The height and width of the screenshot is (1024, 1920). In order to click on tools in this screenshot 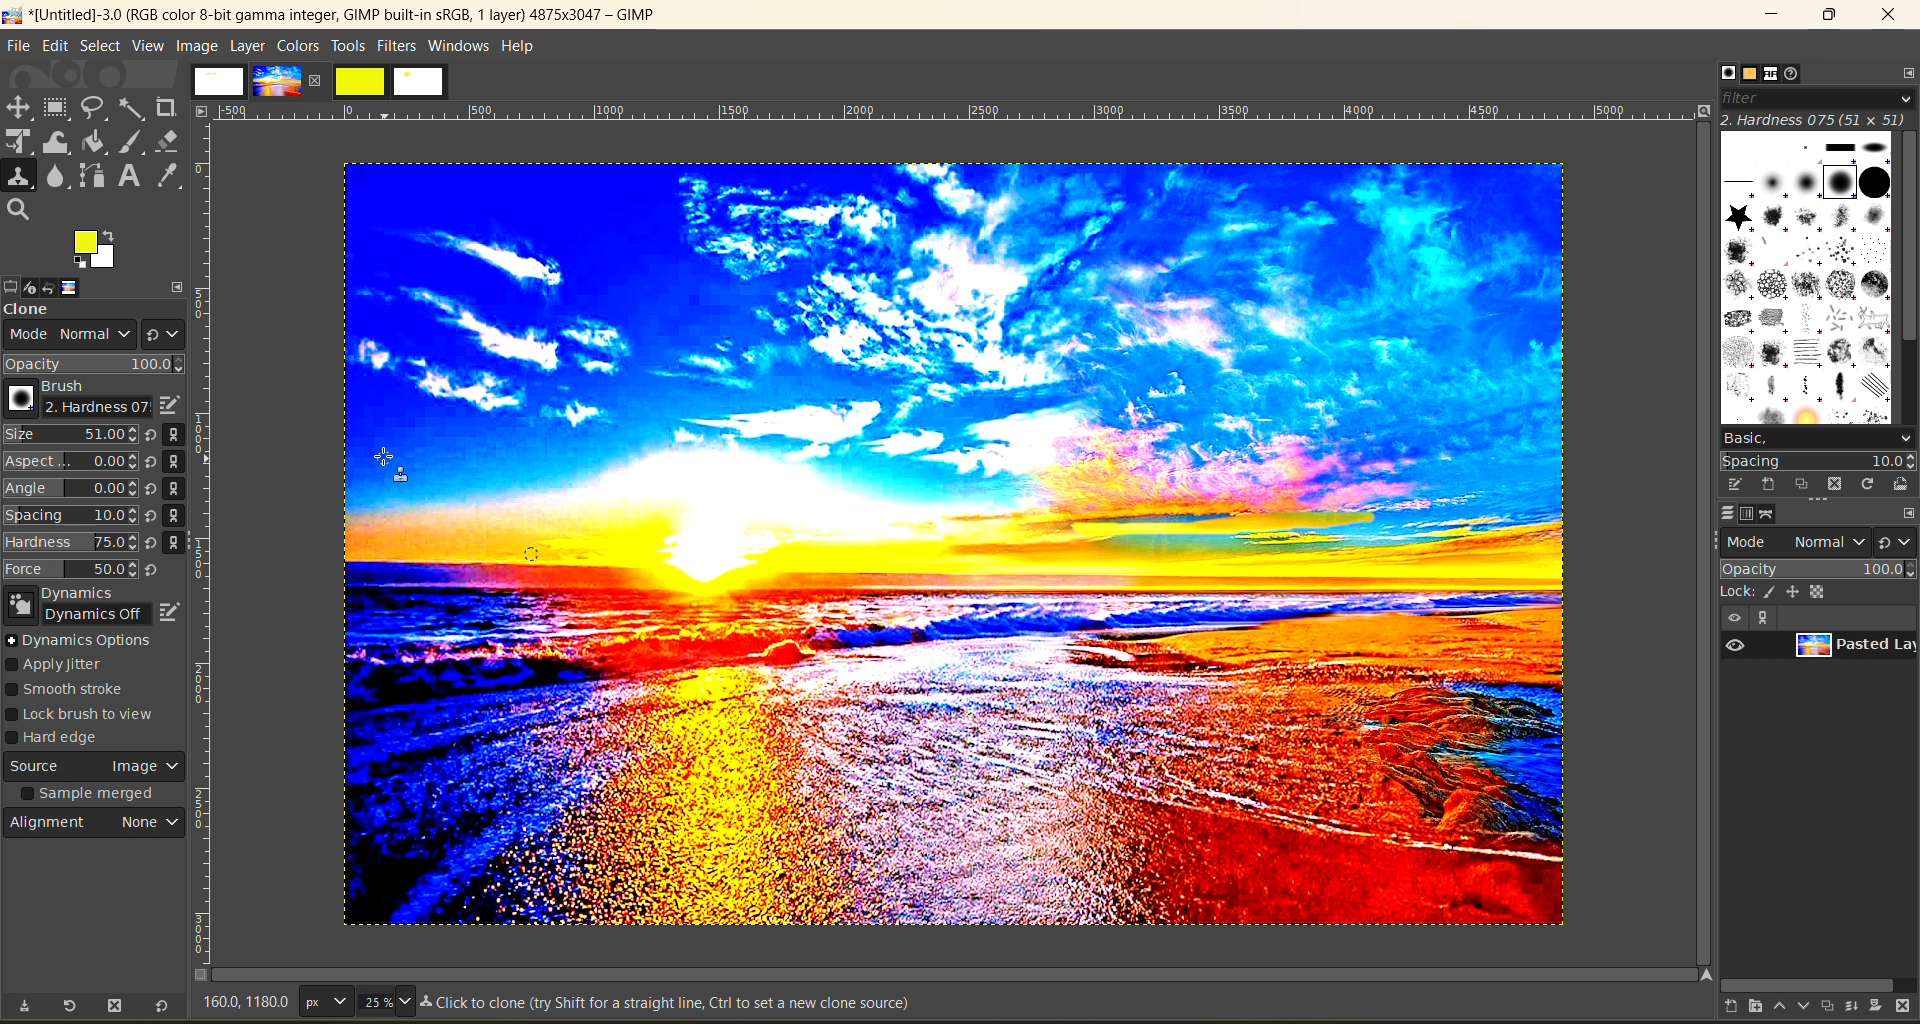, I will do `click(348, 46)`.